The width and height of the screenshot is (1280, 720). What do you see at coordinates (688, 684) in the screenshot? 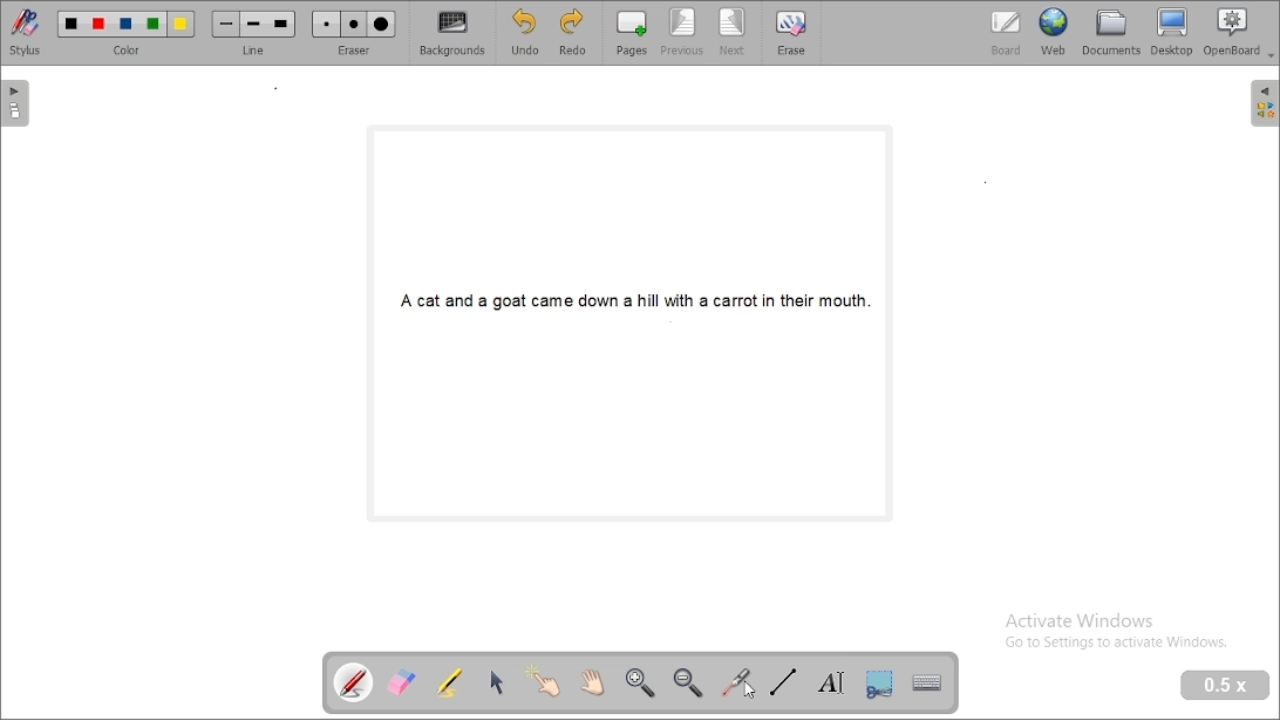
I see `zoom out` at bounding box center [688, 684].